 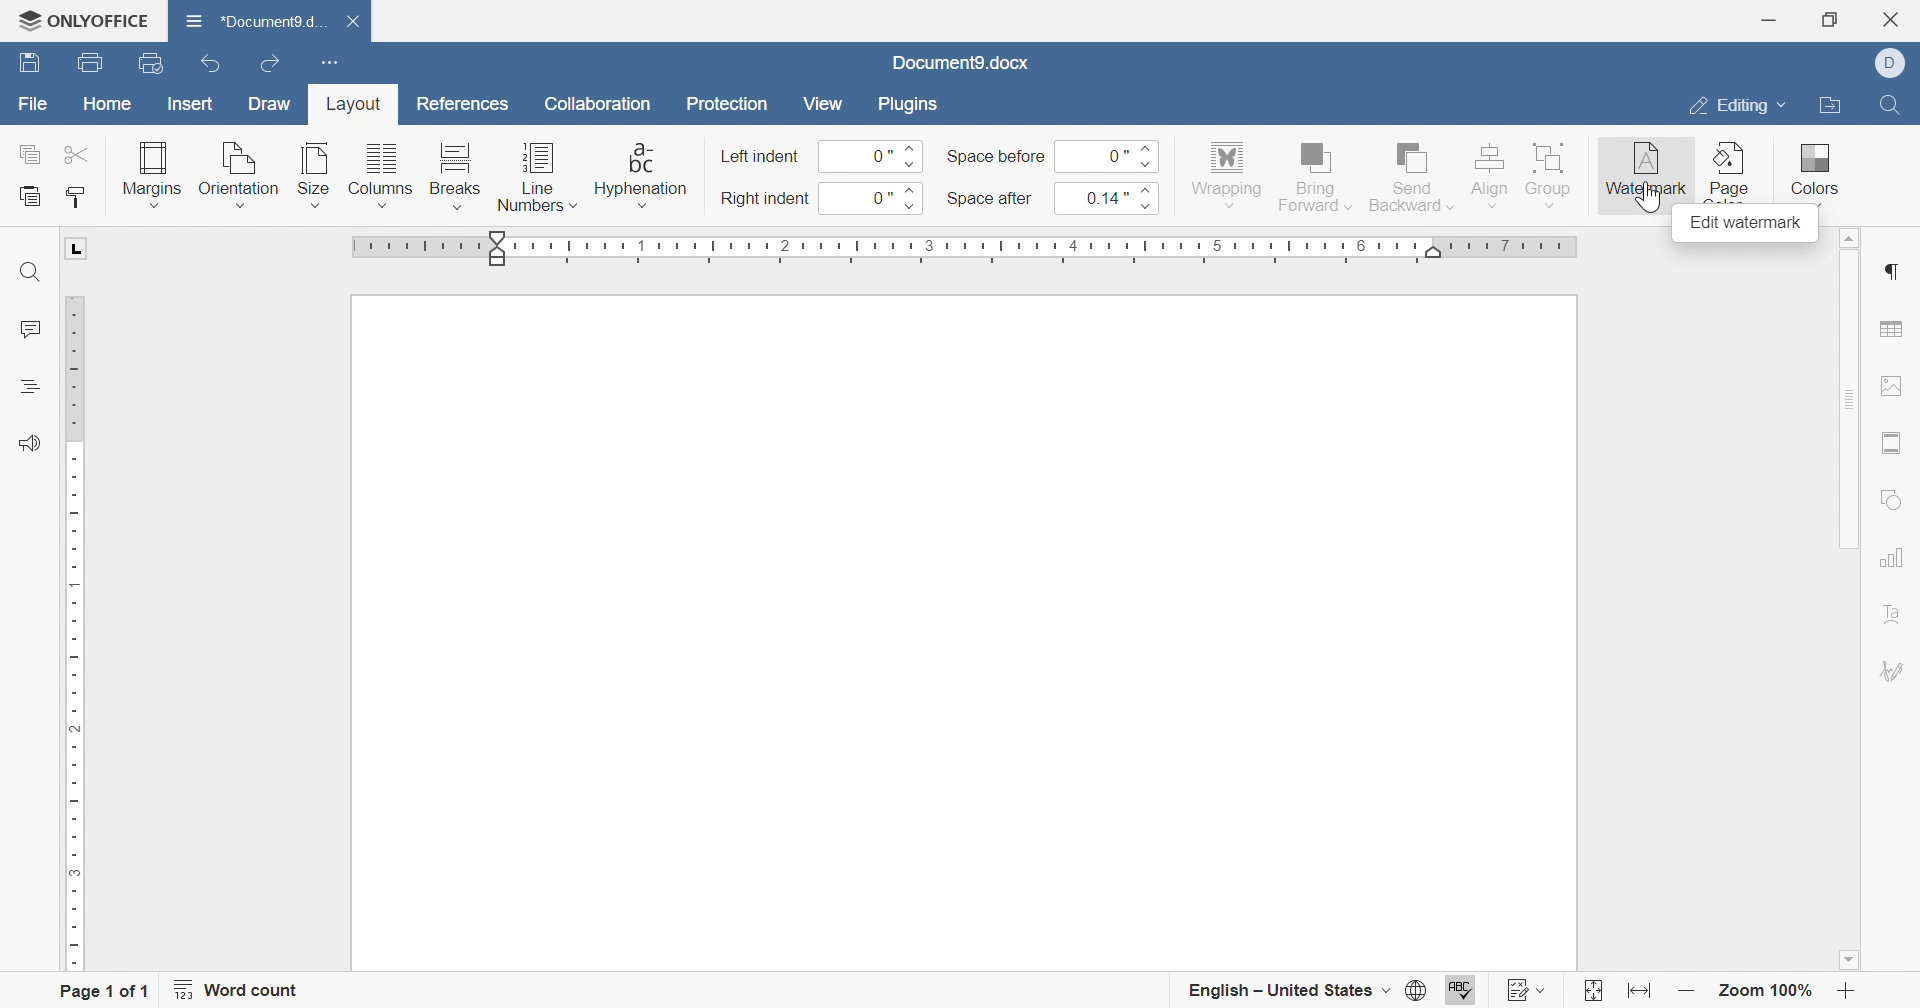 What do you see at coordinates (761, 158) in the screenshot?
I see `left indent` at bounding box center [761, 158].